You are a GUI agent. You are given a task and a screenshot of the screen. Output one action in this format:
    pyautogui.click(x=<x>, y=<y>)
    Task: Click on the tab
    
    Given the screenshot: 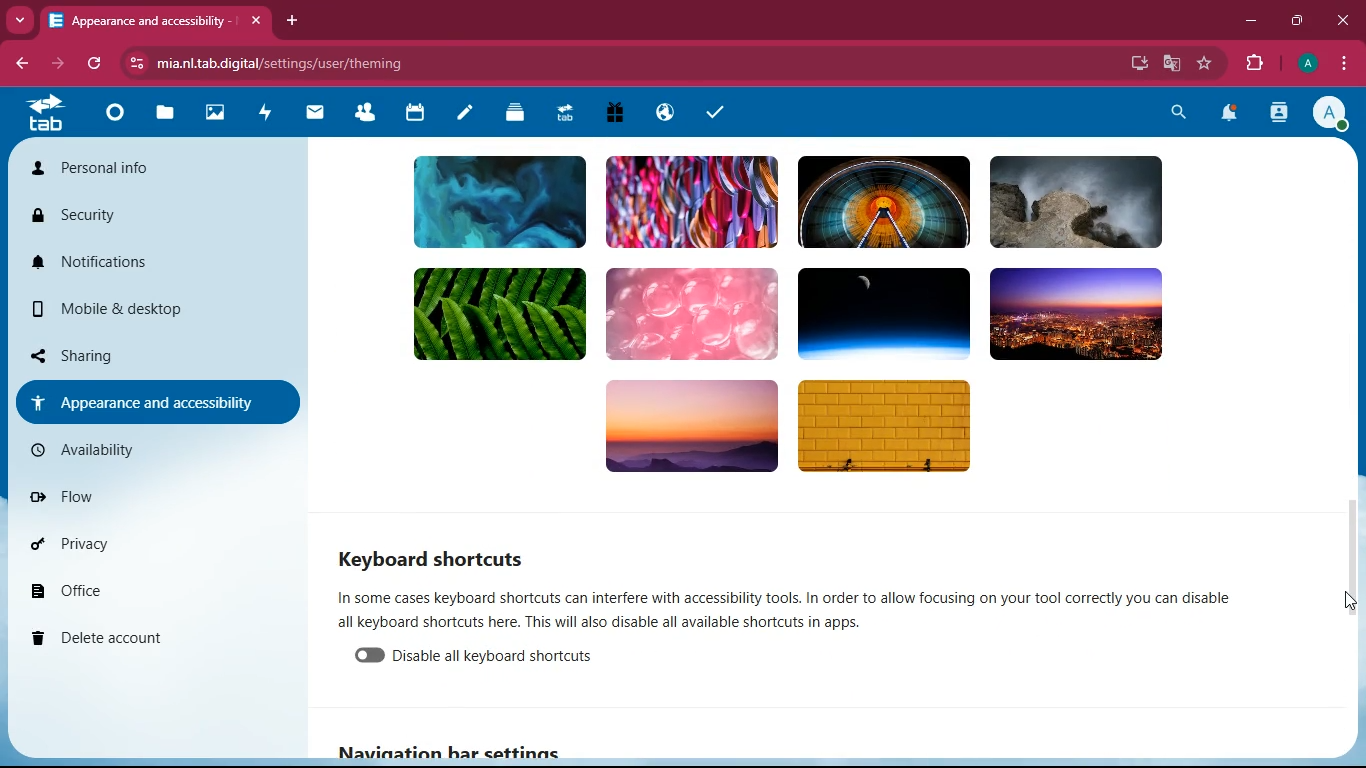 What is the action you would take?
    pyautogui.click(x=566, y=112)
    